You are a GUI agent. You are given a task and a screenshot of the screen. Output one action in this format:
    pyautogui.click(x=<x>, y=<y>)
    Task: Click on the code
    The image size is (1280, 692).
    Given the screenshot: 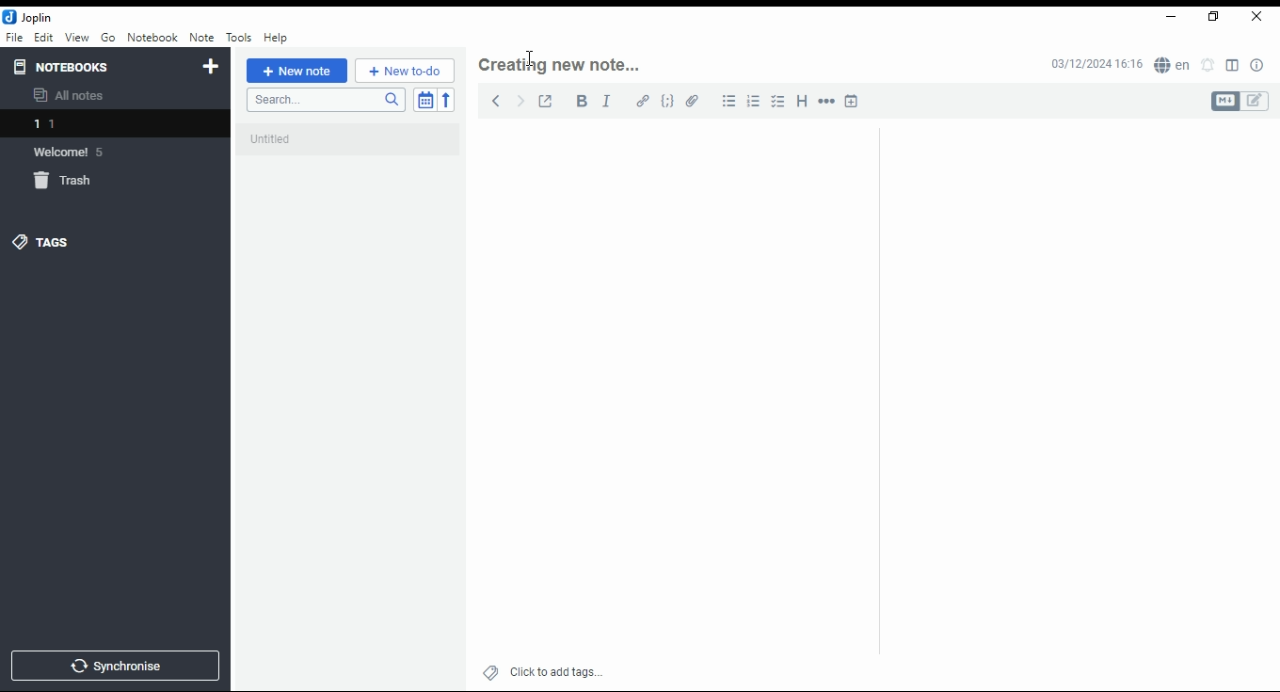 What is the action you would take?
    pyautogui.click(x=667, y=101)
    